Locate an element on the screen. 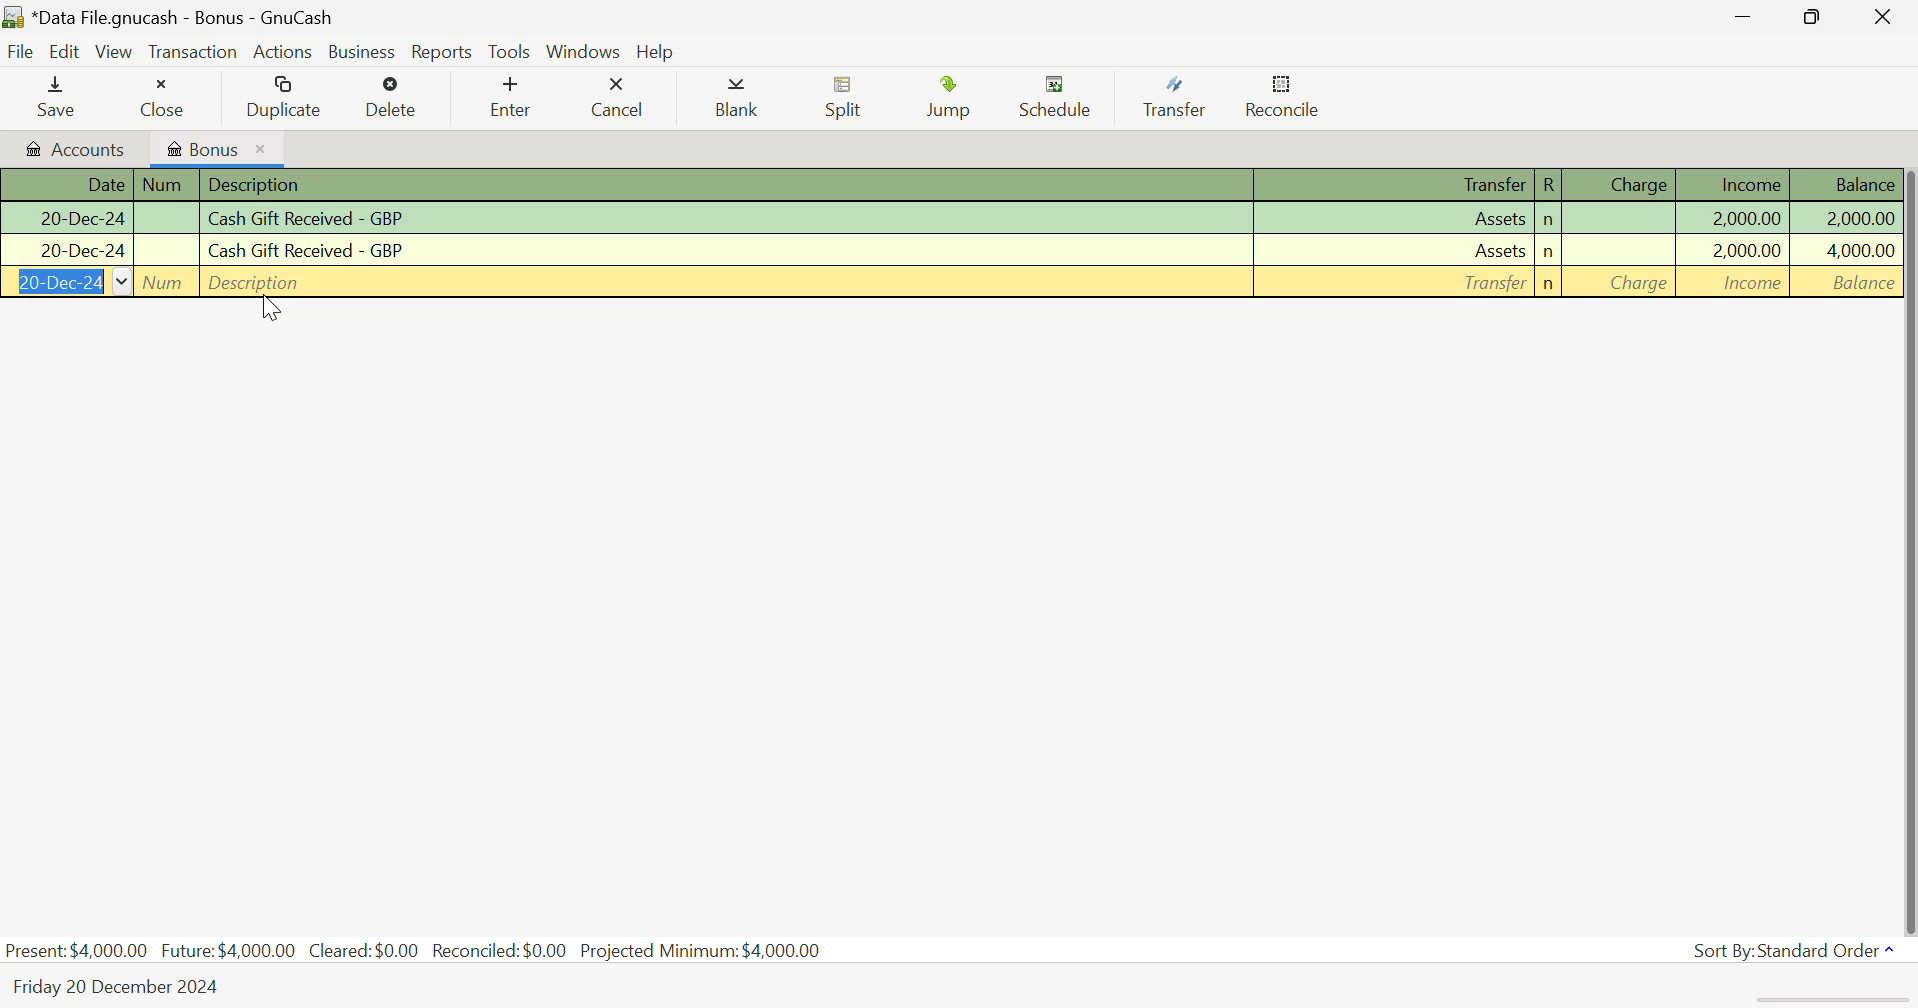 Image resolution: width=1918 pixels, height=1008 pixels. Cursor Position AFTER_LAST_ACTION is located at coordinates (272, 313).